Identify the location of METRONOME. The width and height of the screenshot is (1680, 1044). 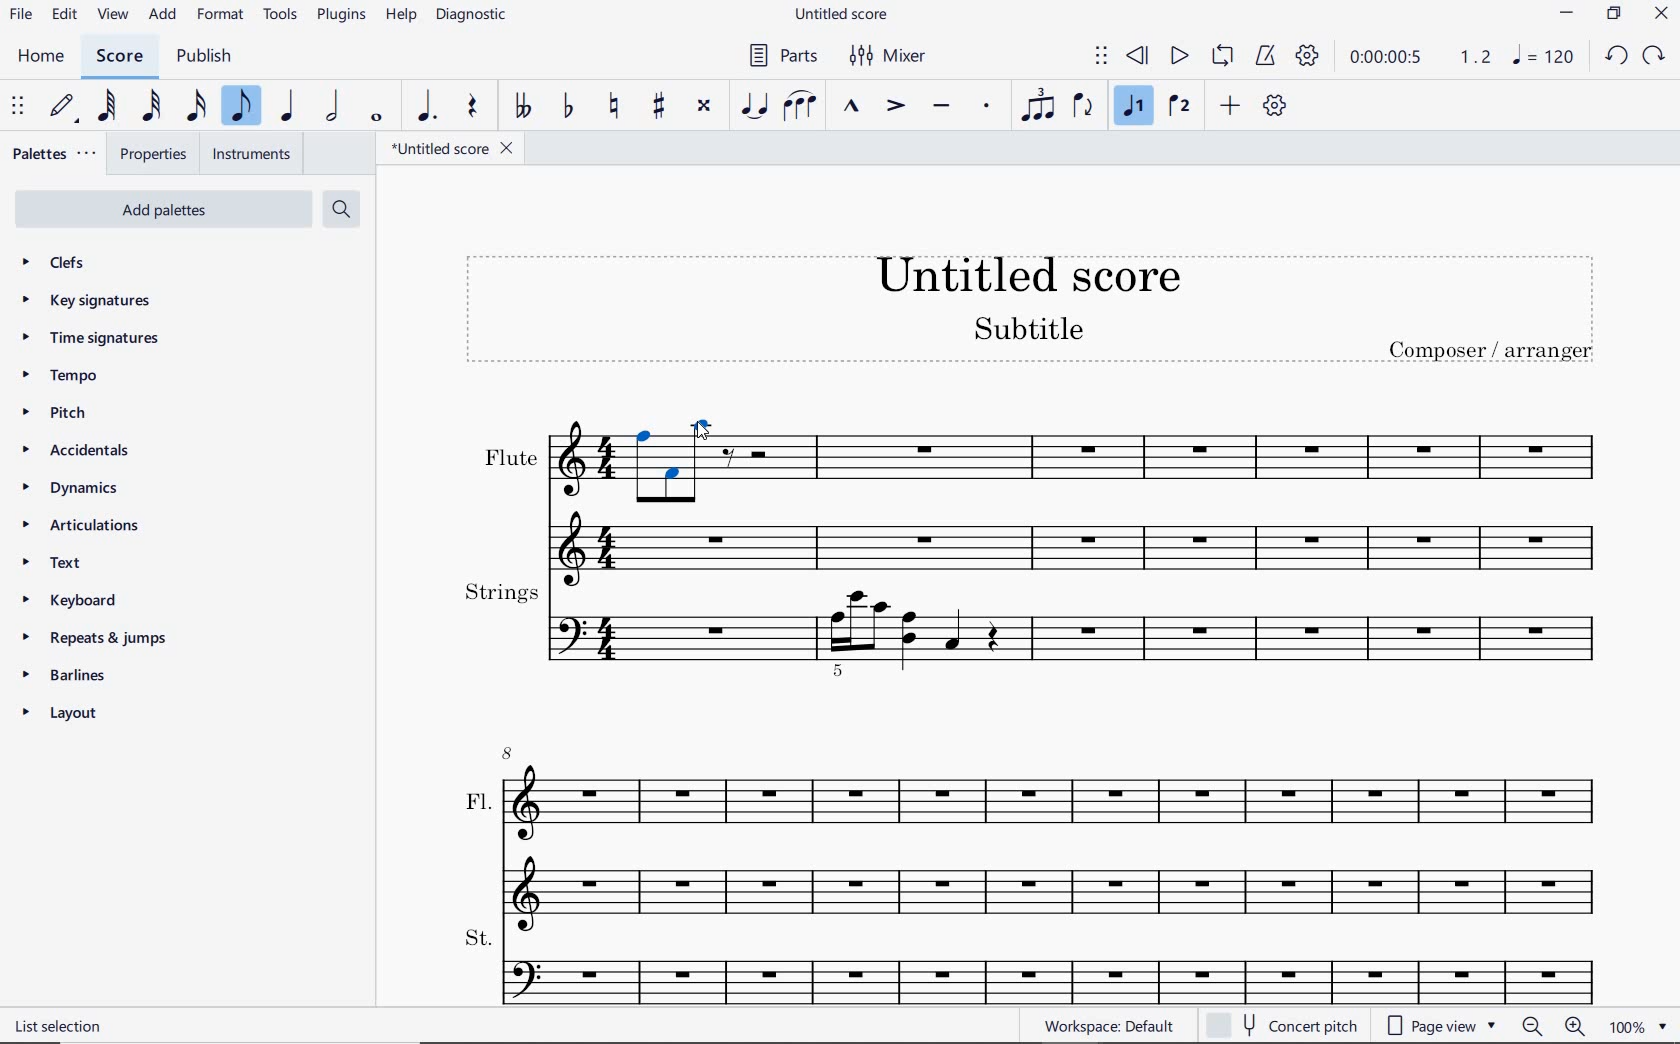
(1268, 55).